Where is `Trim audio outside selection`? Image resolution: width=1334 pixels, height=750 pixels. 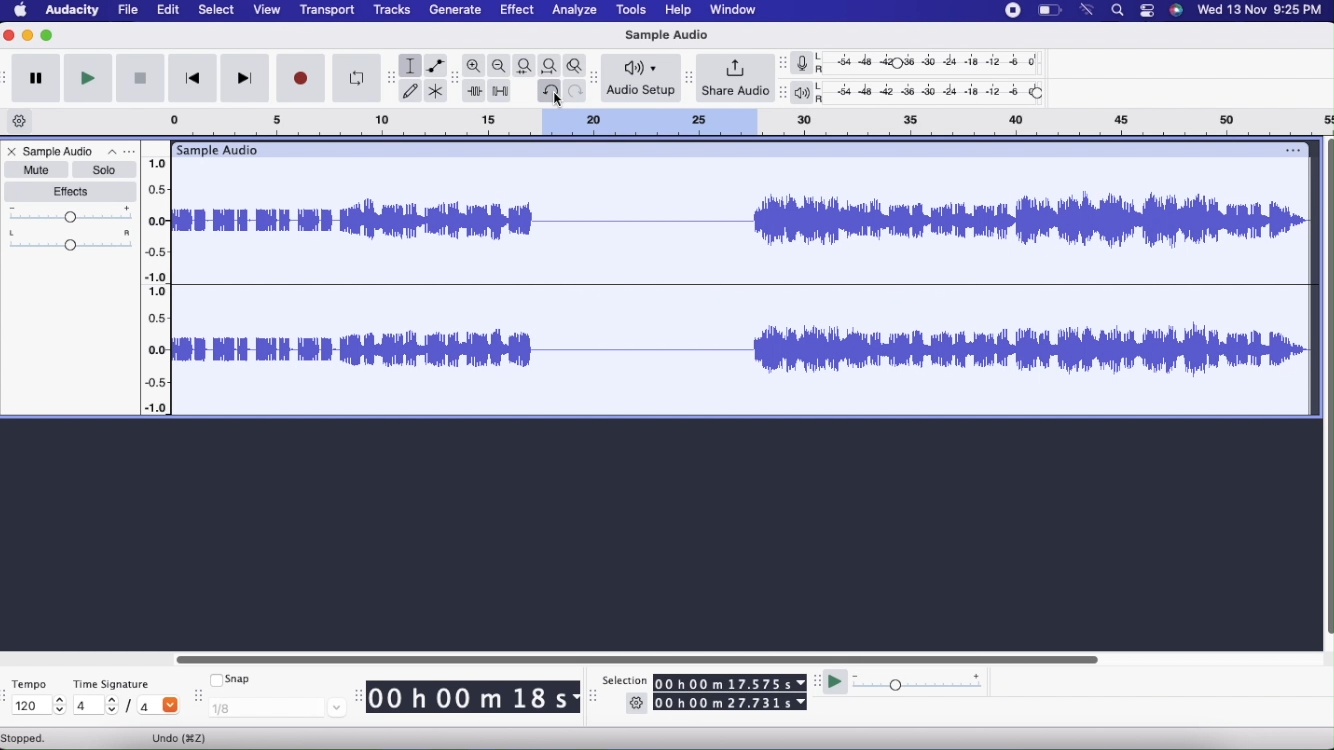
Trim audio outside selection is located at coordinates (473, 92).